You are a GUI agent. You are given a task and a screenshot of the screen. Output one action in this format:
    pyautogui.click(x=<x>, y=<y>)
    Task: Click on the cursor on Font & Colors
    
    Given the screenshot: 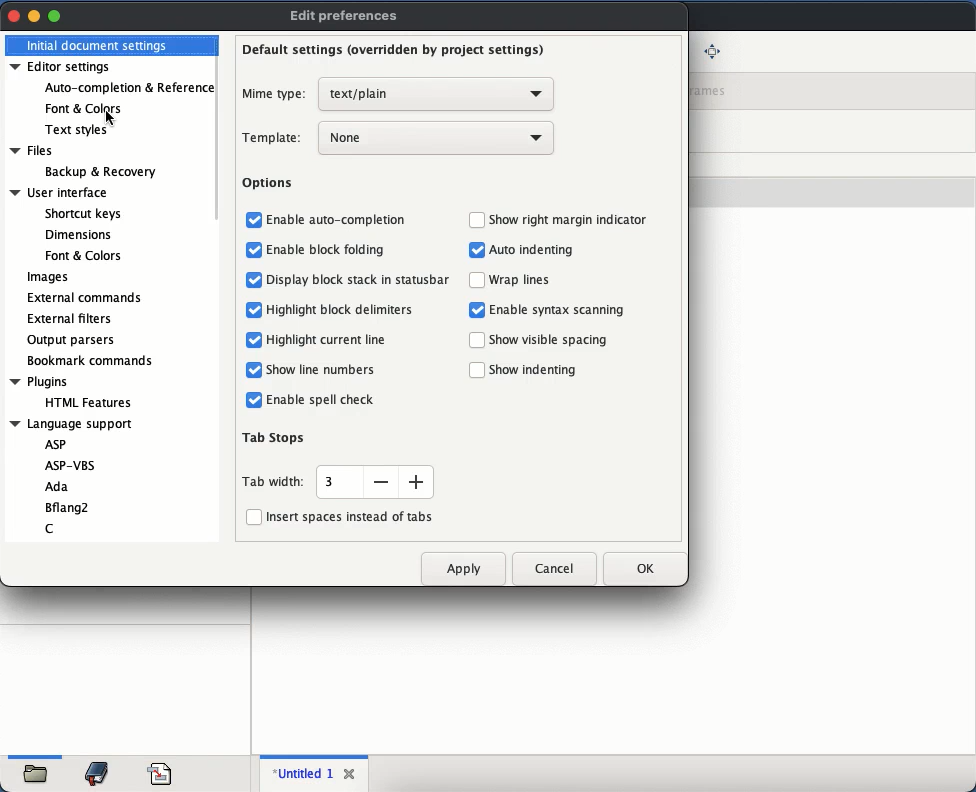 What is the action you would take?
    pyautogui.click(x=109, y=117)
    